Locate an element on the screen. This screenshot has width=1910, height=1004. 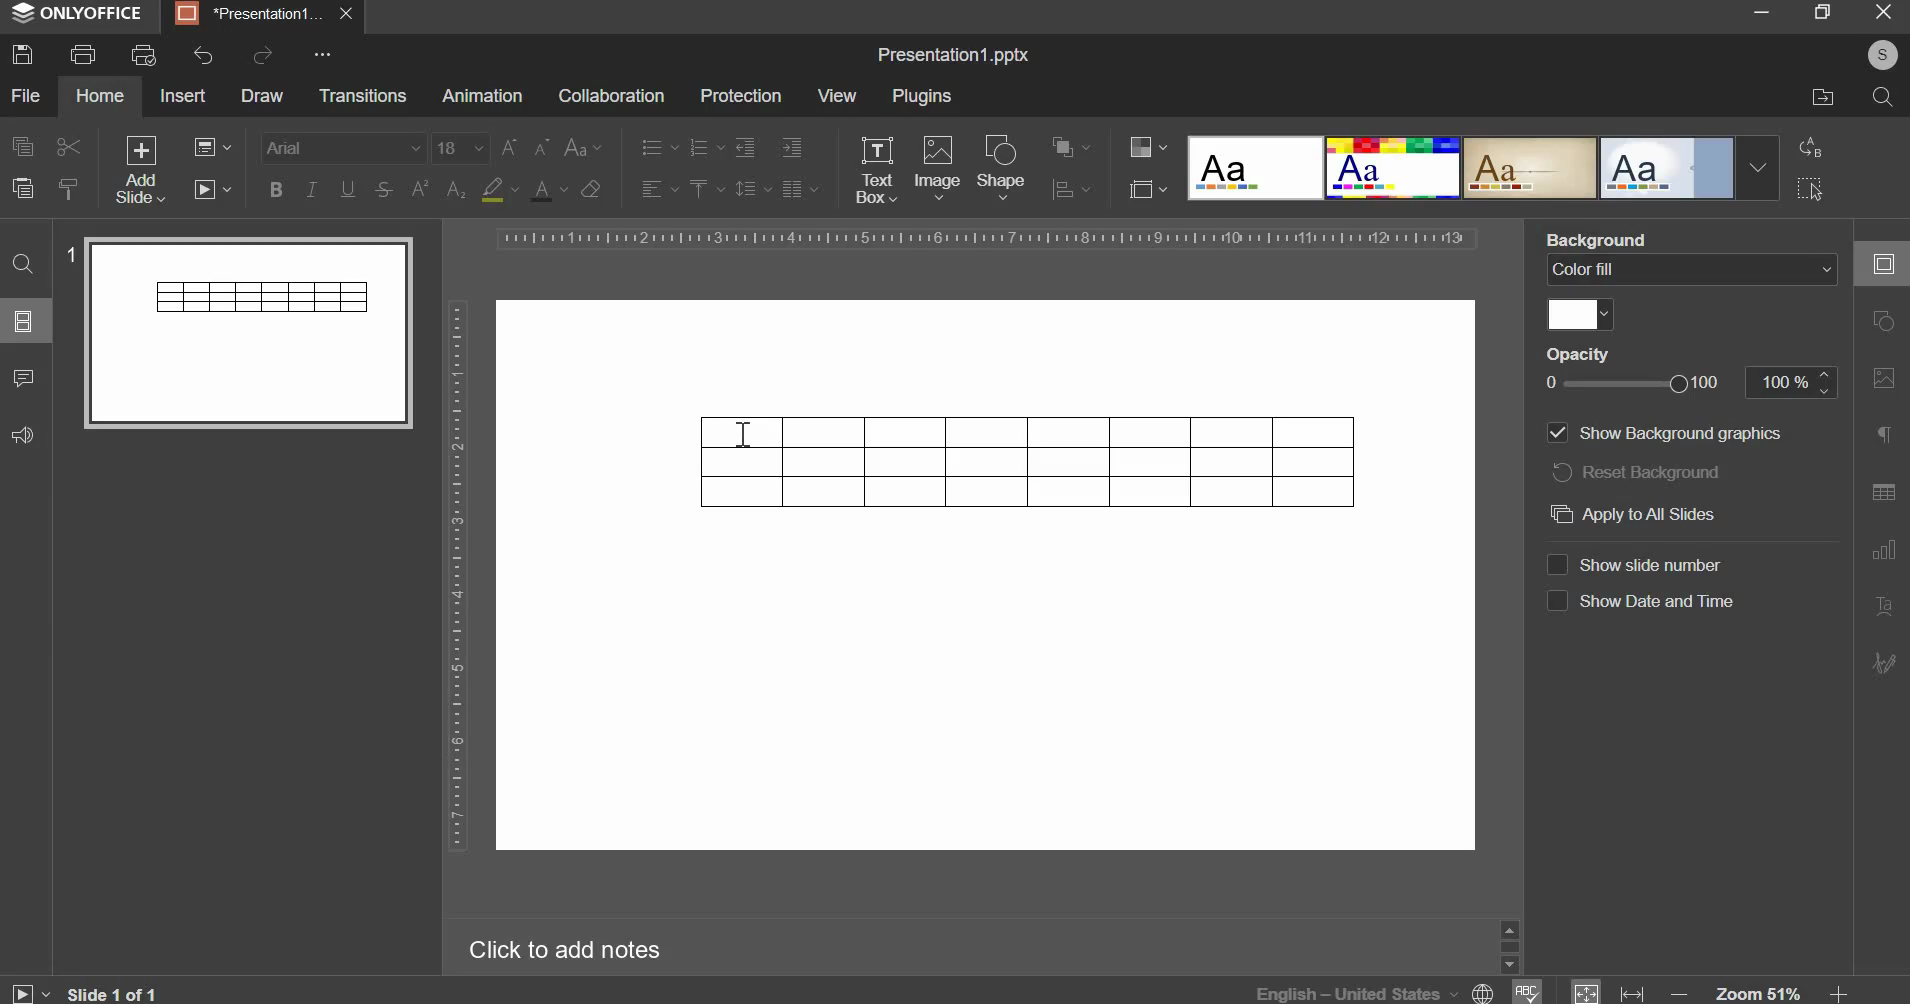
User's account is located at coordinates (1882, 53).